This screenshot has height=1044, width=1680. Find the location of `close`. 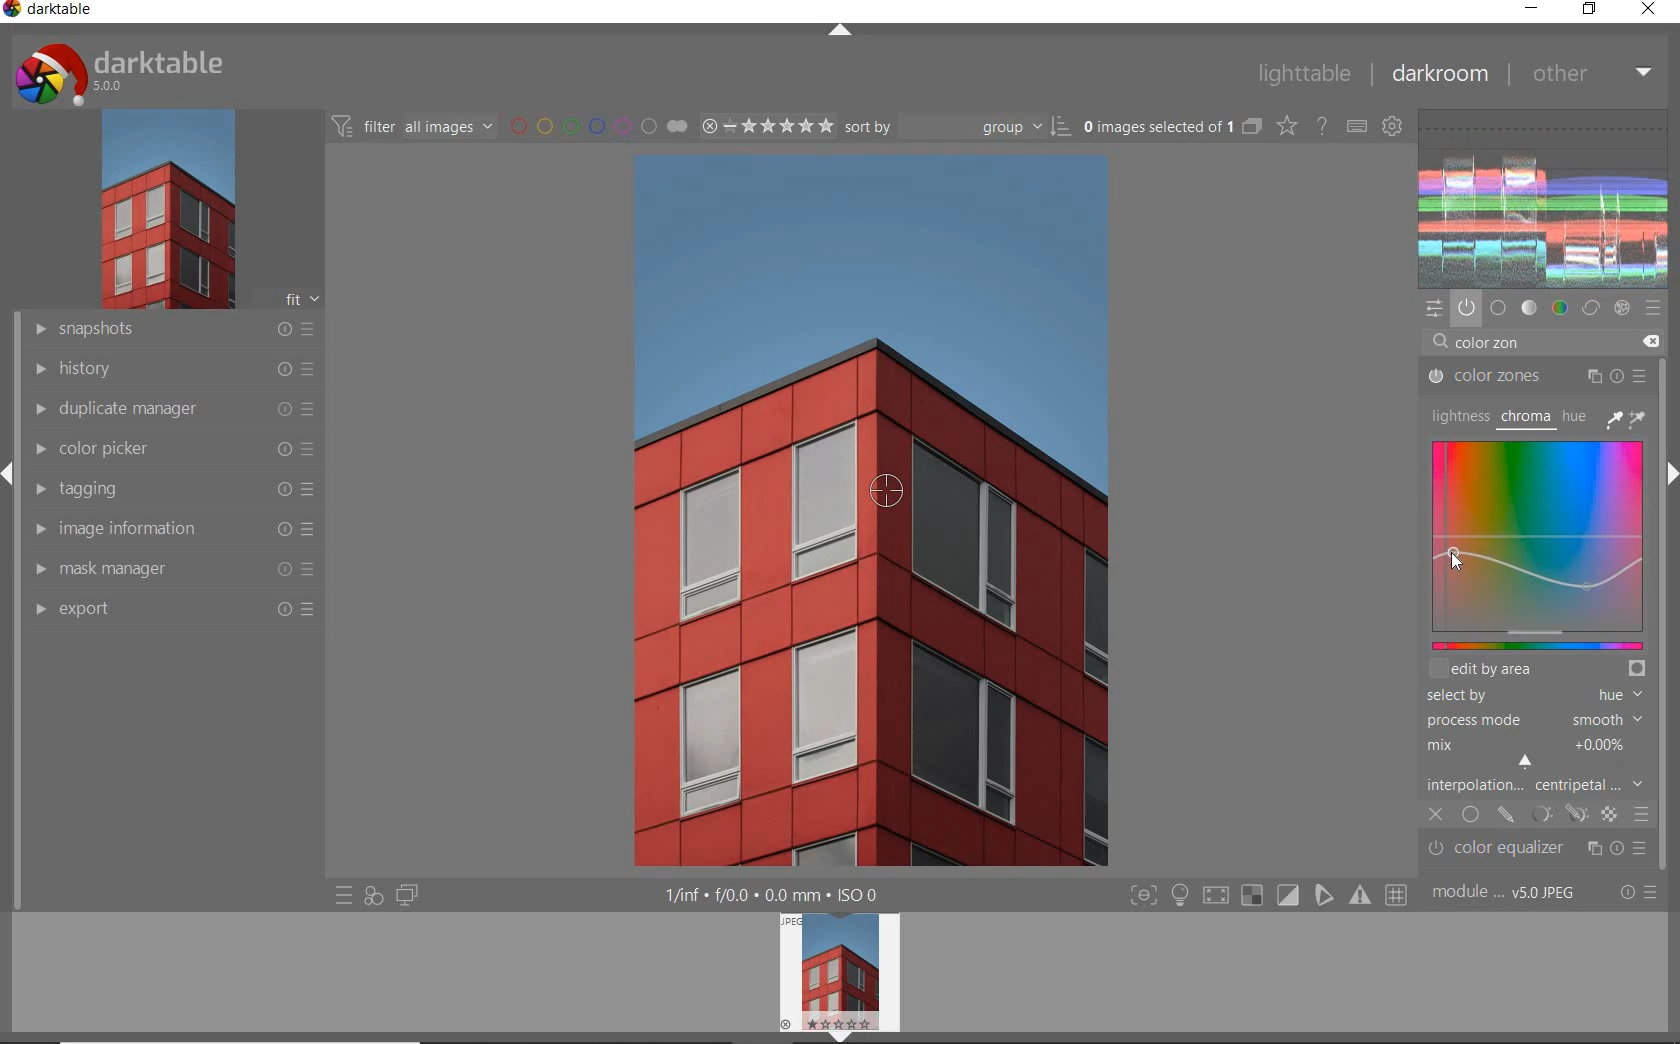

close is located at coordinates (1649, 10).